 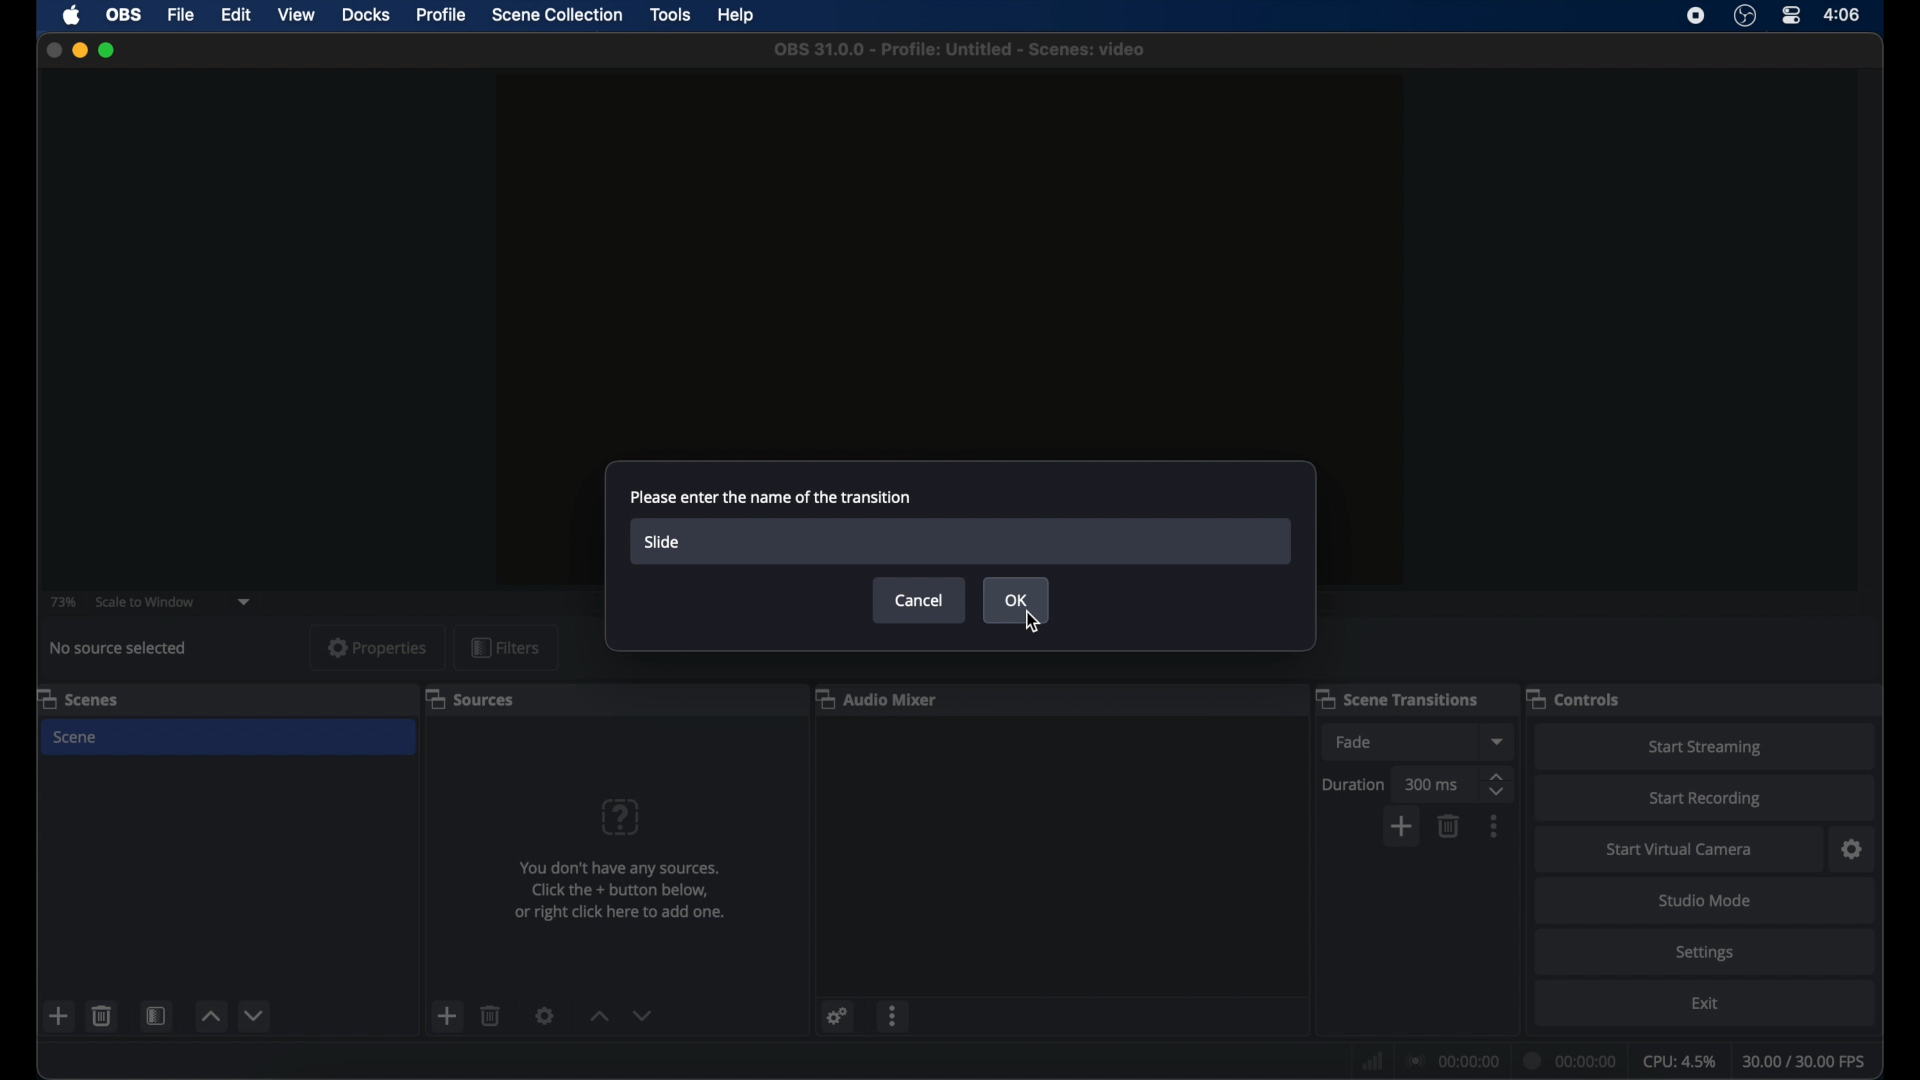 I want to click on delete, so click(x=1450, y=826).